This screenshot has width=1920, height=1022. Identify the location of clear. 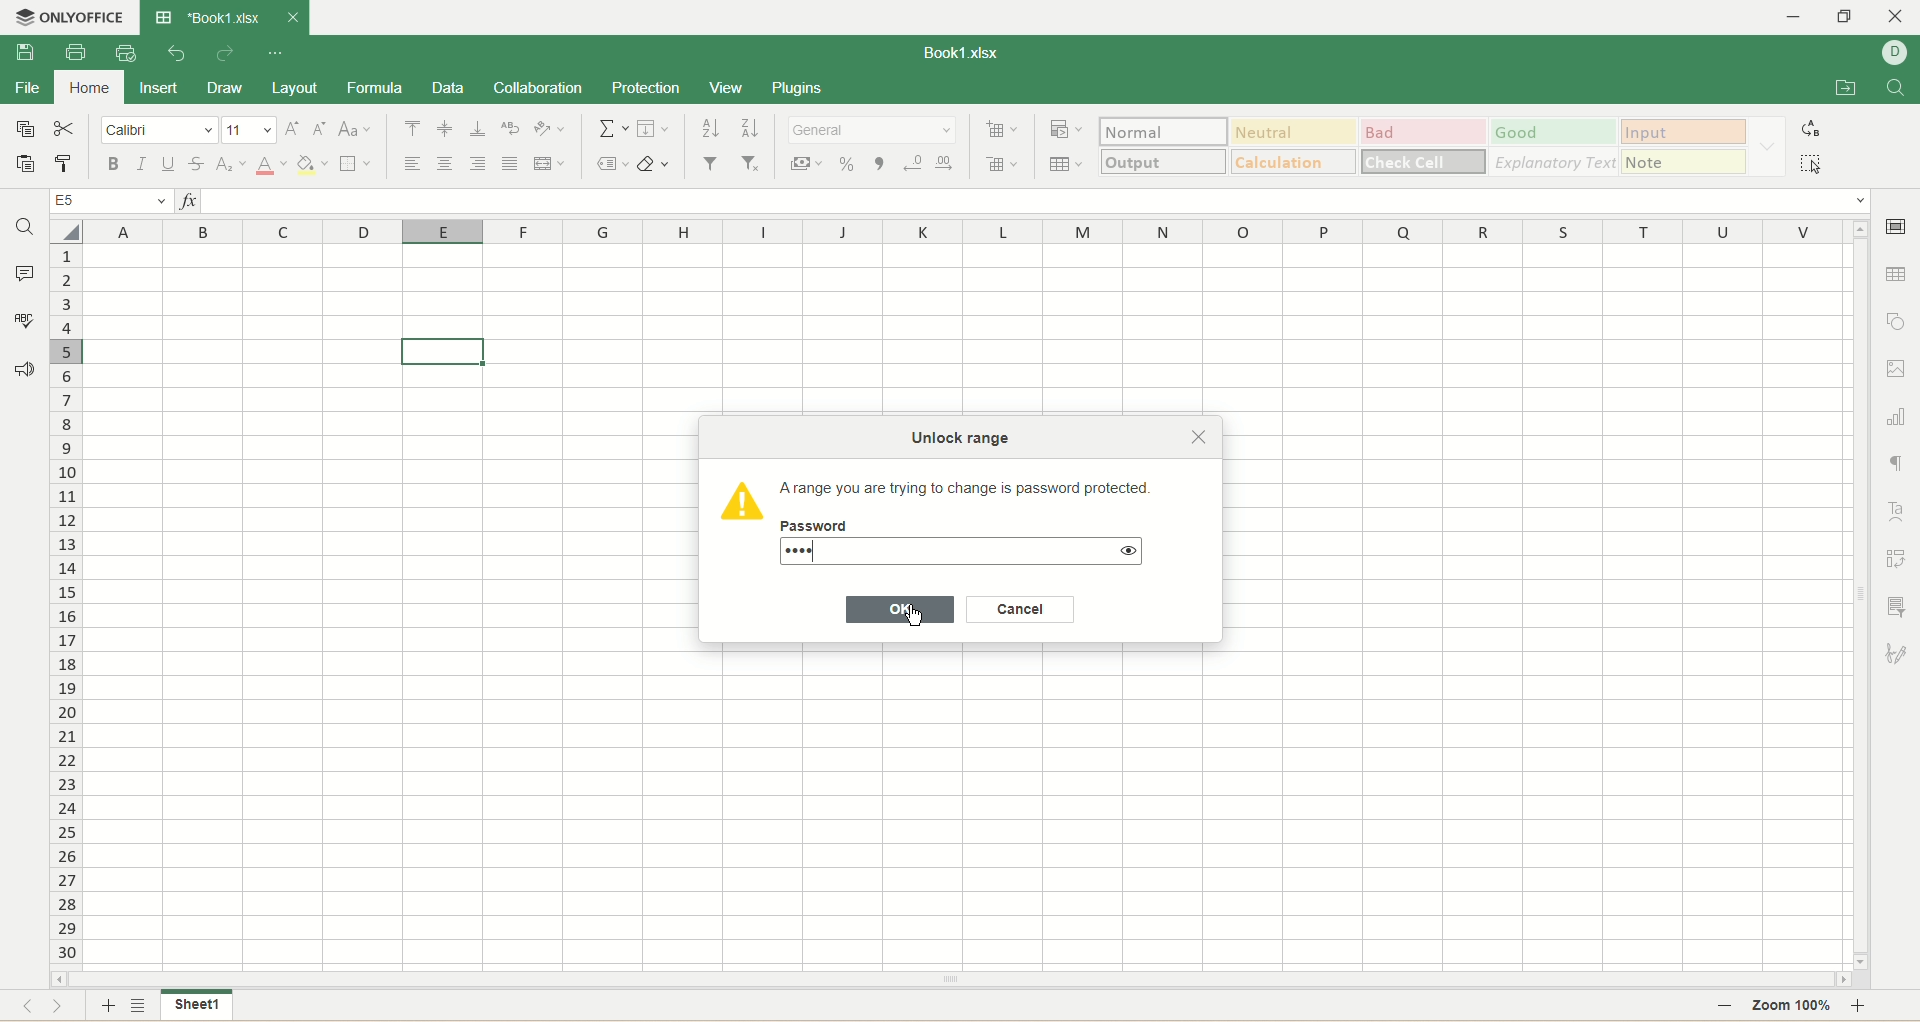
(655, 164).